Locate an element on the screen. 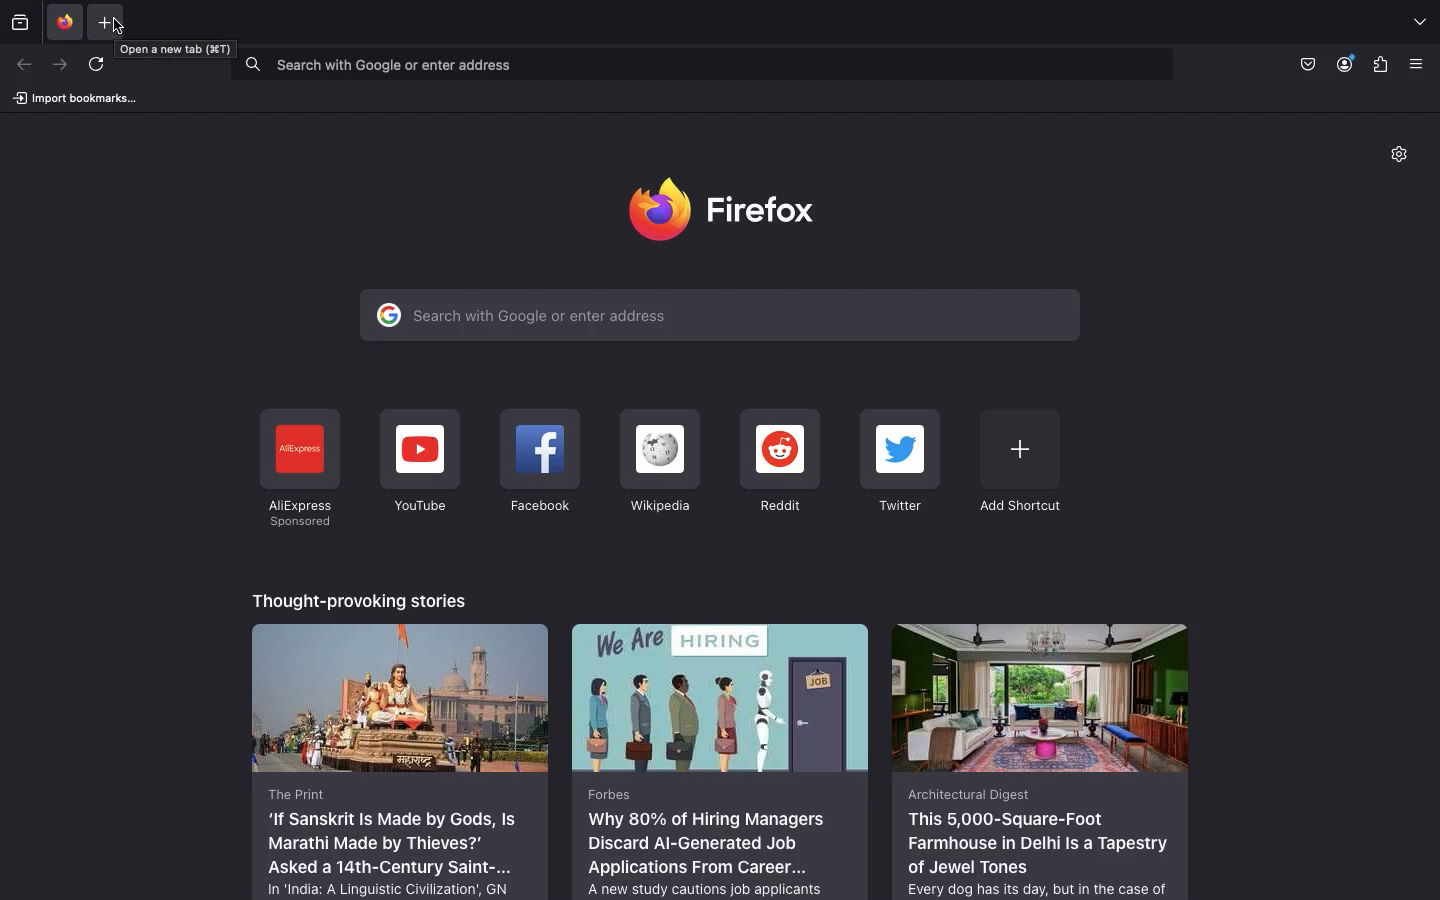 The width and height of the screenshot is (1440, 900). Add new tab is located at coordinates (105, 23).